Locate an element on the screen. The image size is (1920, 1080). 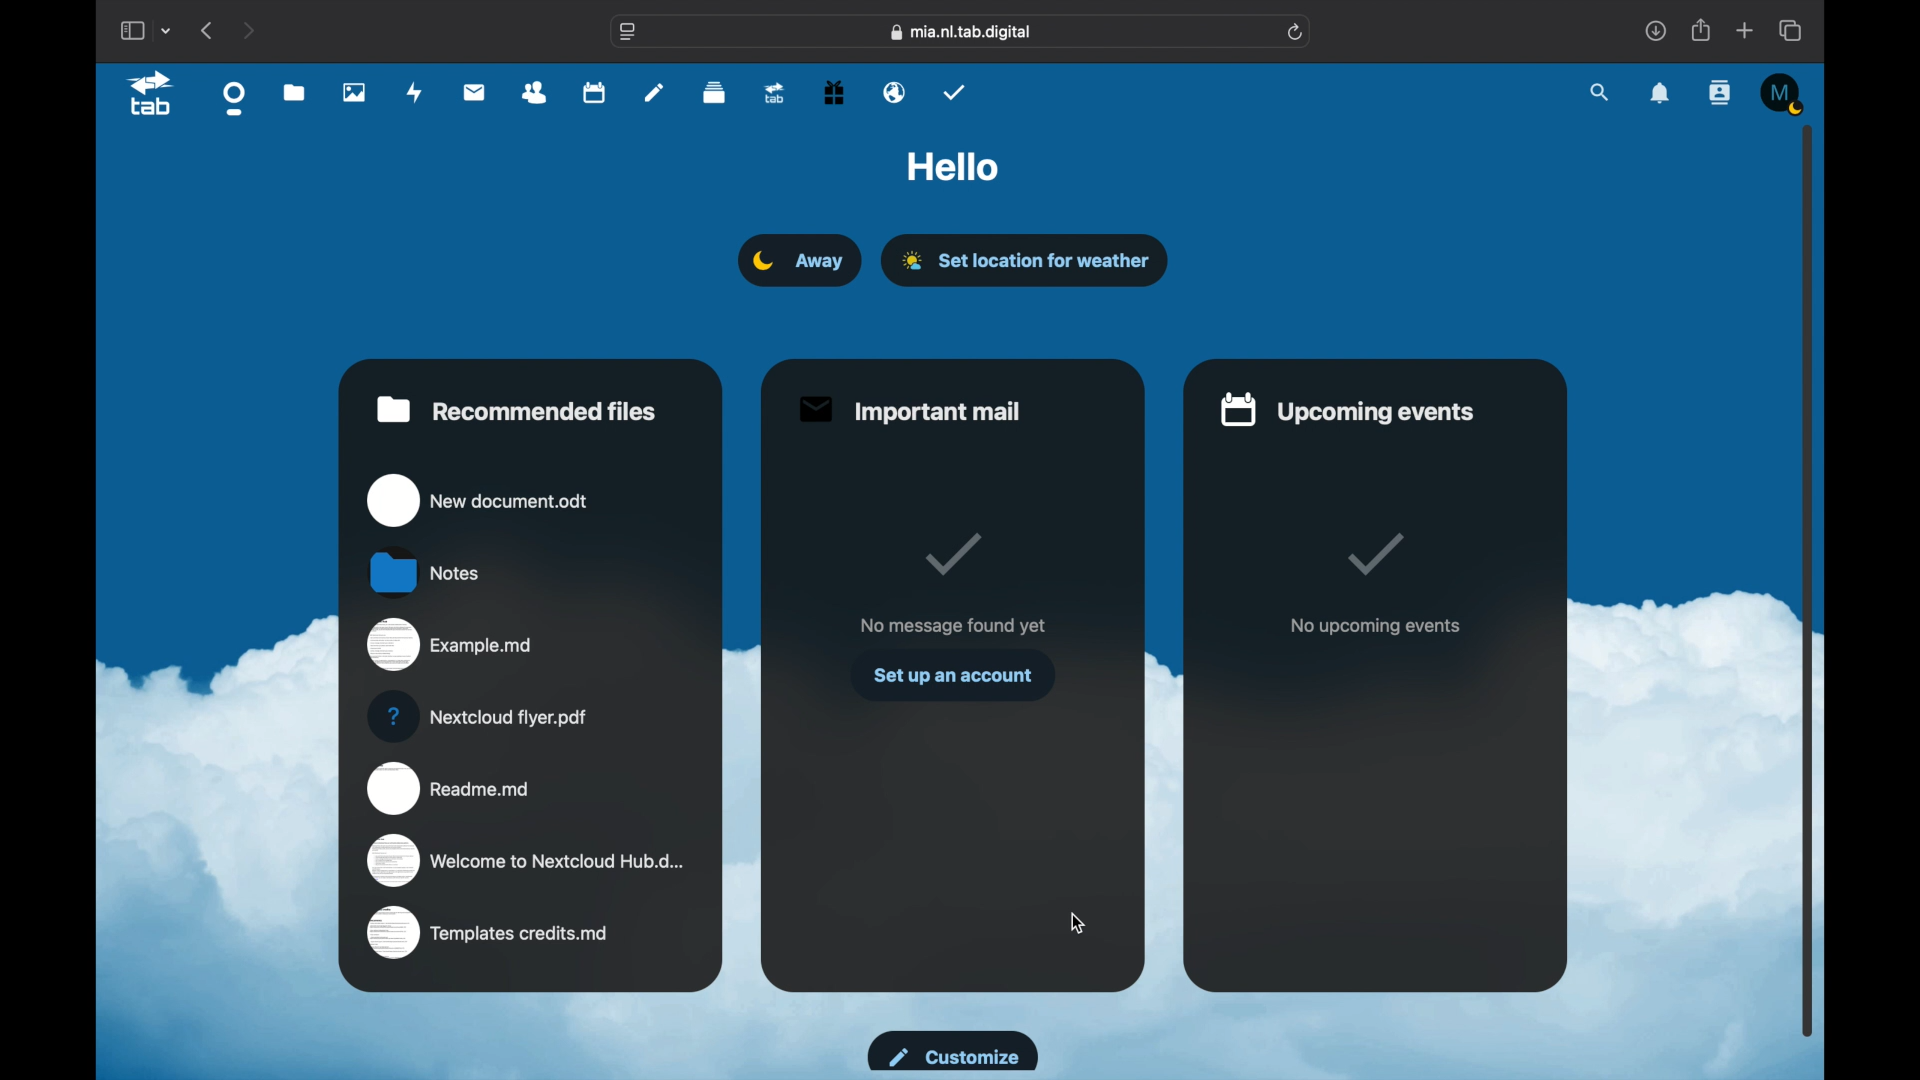
contacts is located at coordinates (534, 93).